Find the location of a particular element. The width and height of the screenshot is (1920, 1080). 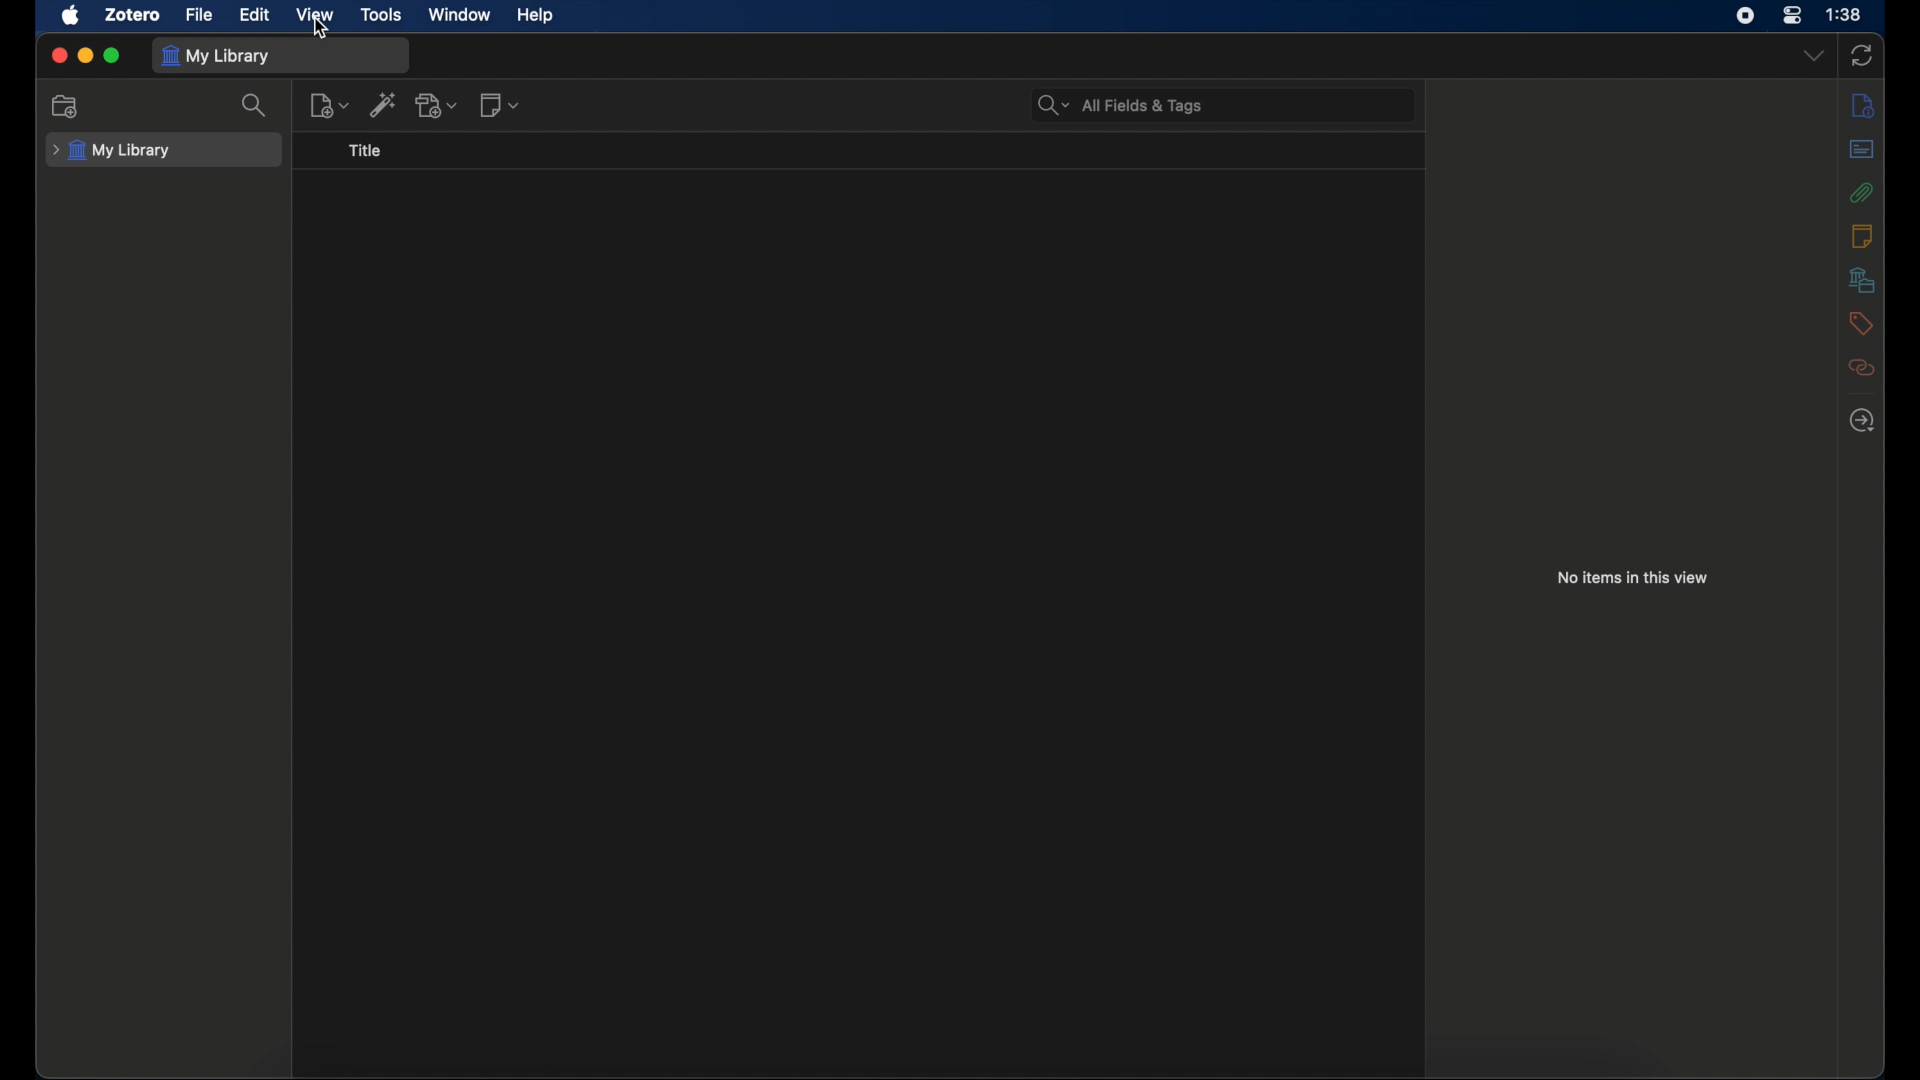

view is located at coordinates (314, 14).